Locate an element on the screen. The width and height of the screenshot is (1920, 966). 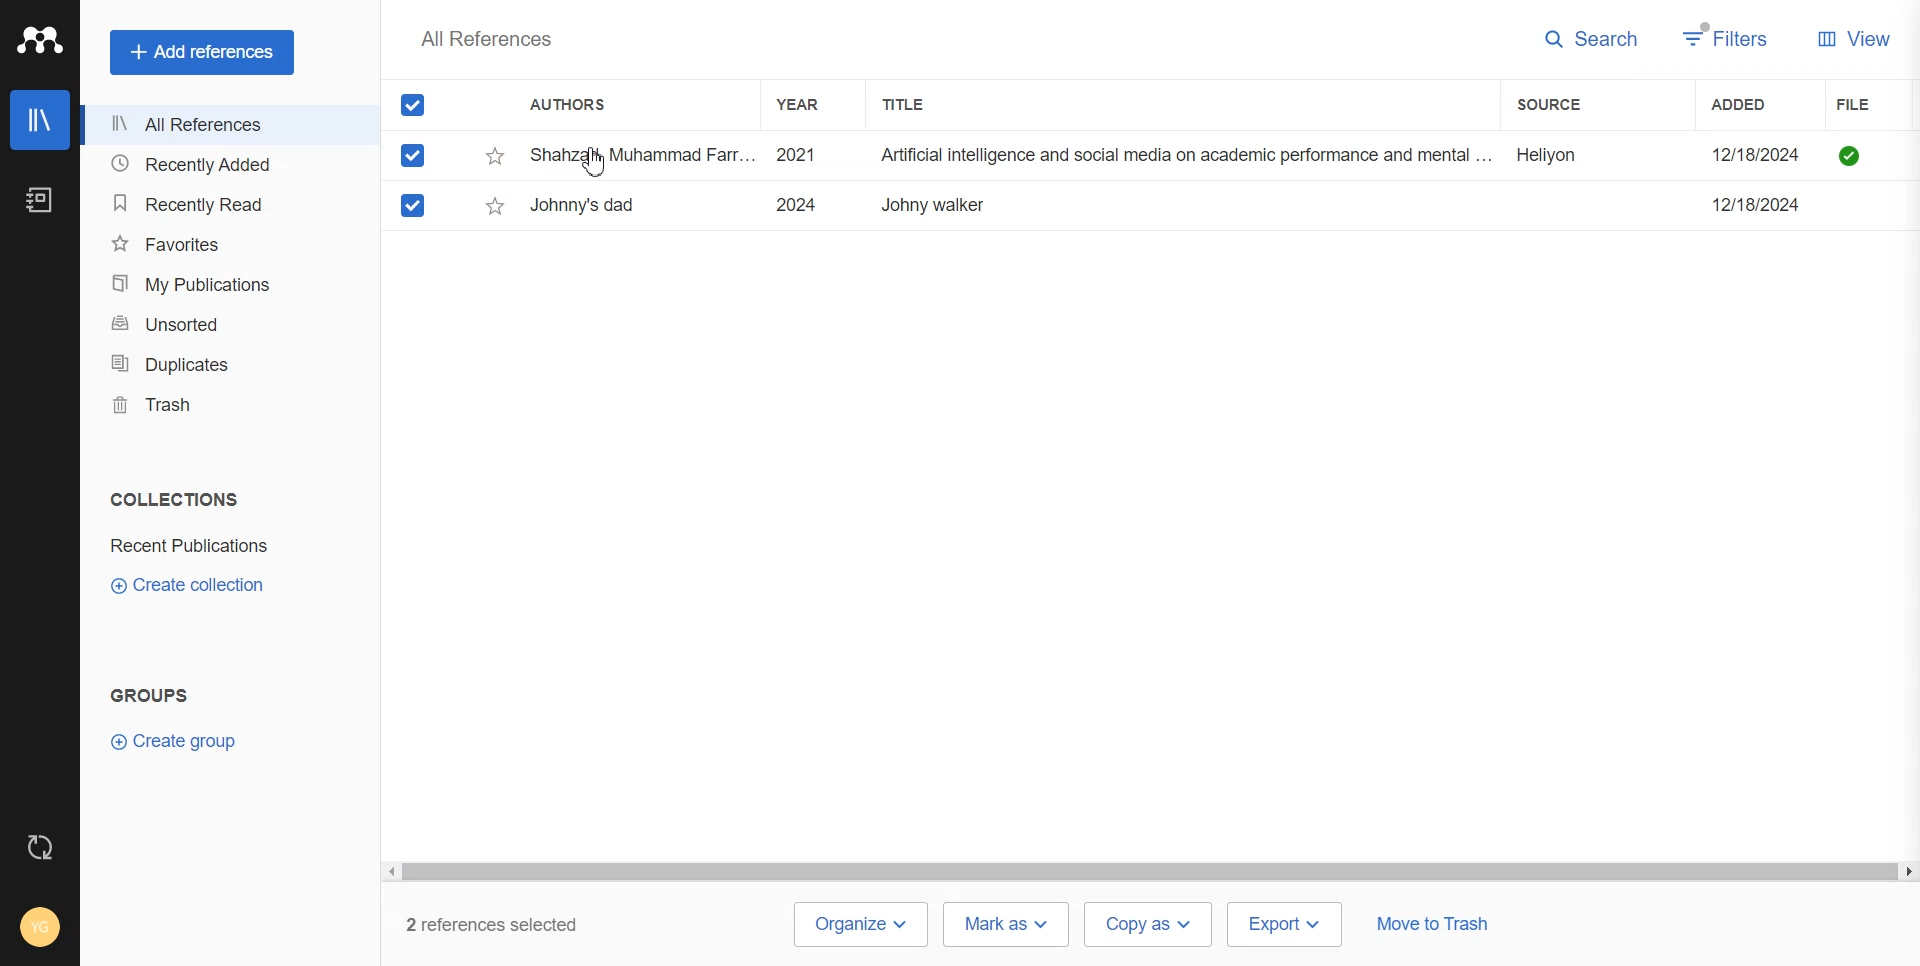
2 references selected is located at coordinates (504, 925).